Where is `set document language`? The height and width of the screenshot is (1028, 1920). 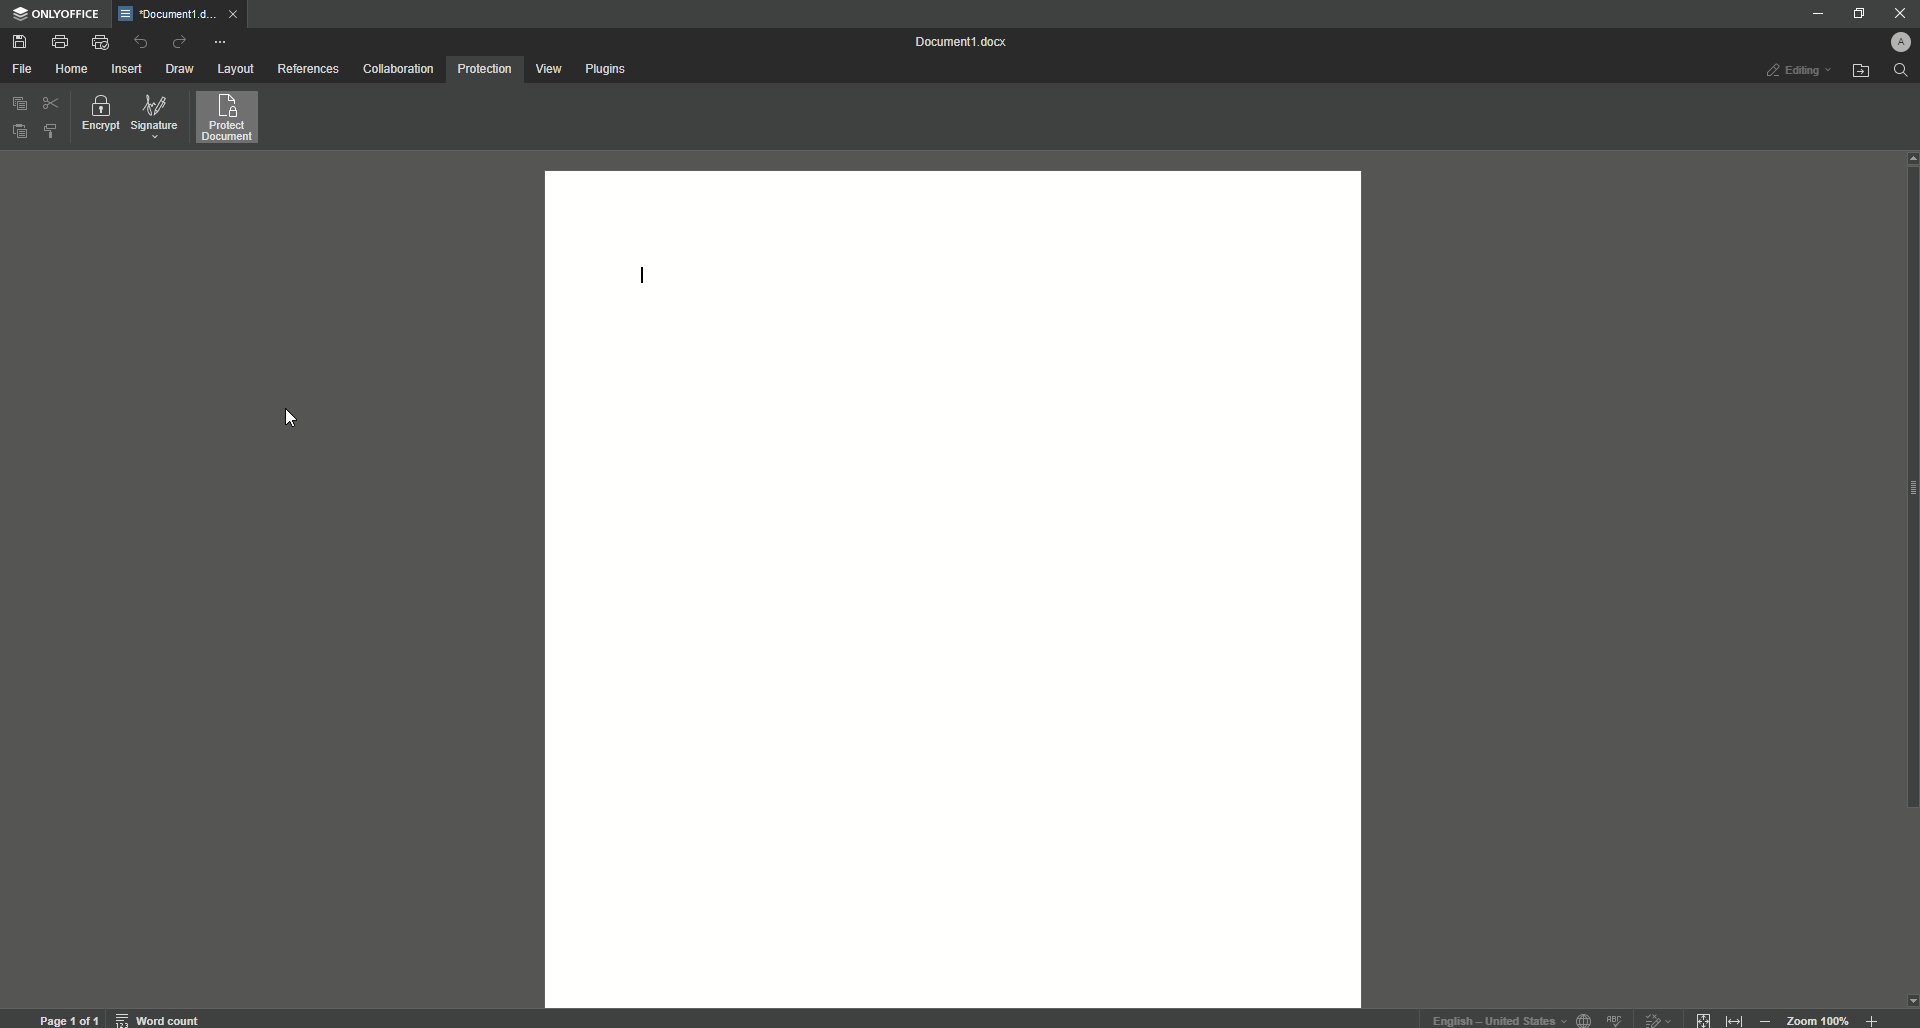
set document language is located at coordinates (1586, 1019).